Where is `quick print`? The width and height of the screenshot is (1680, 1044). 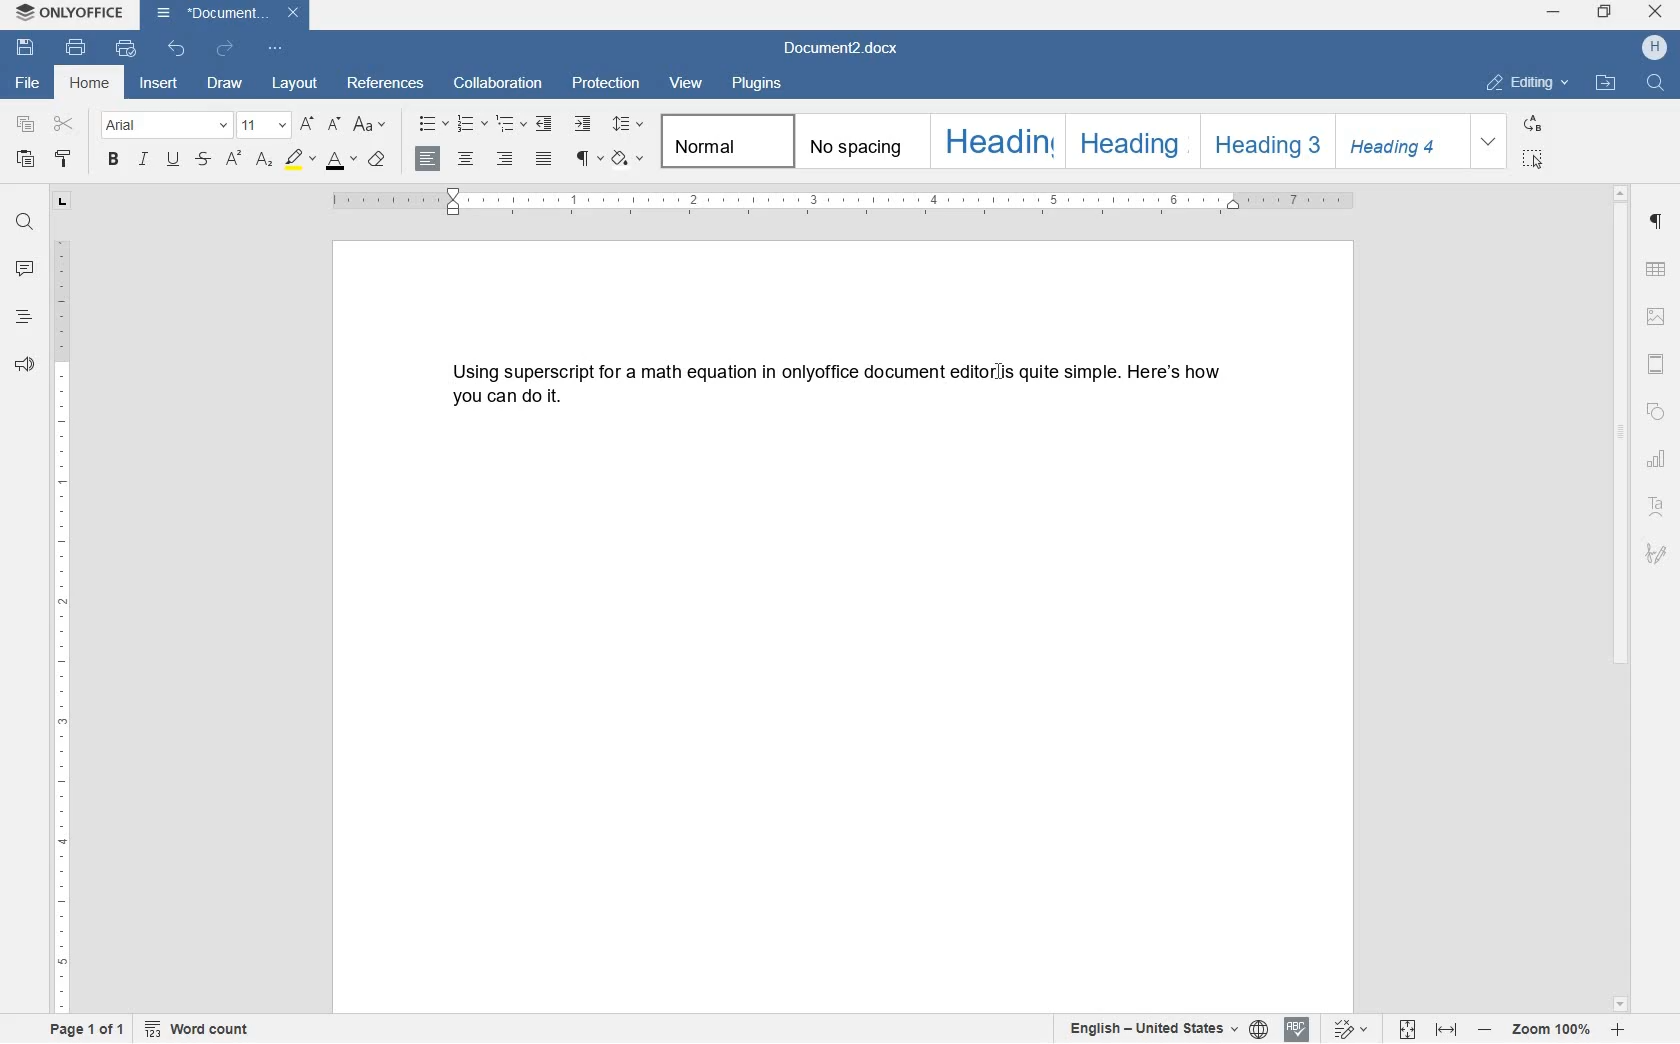 quick print is located at coordinates (124, 48).